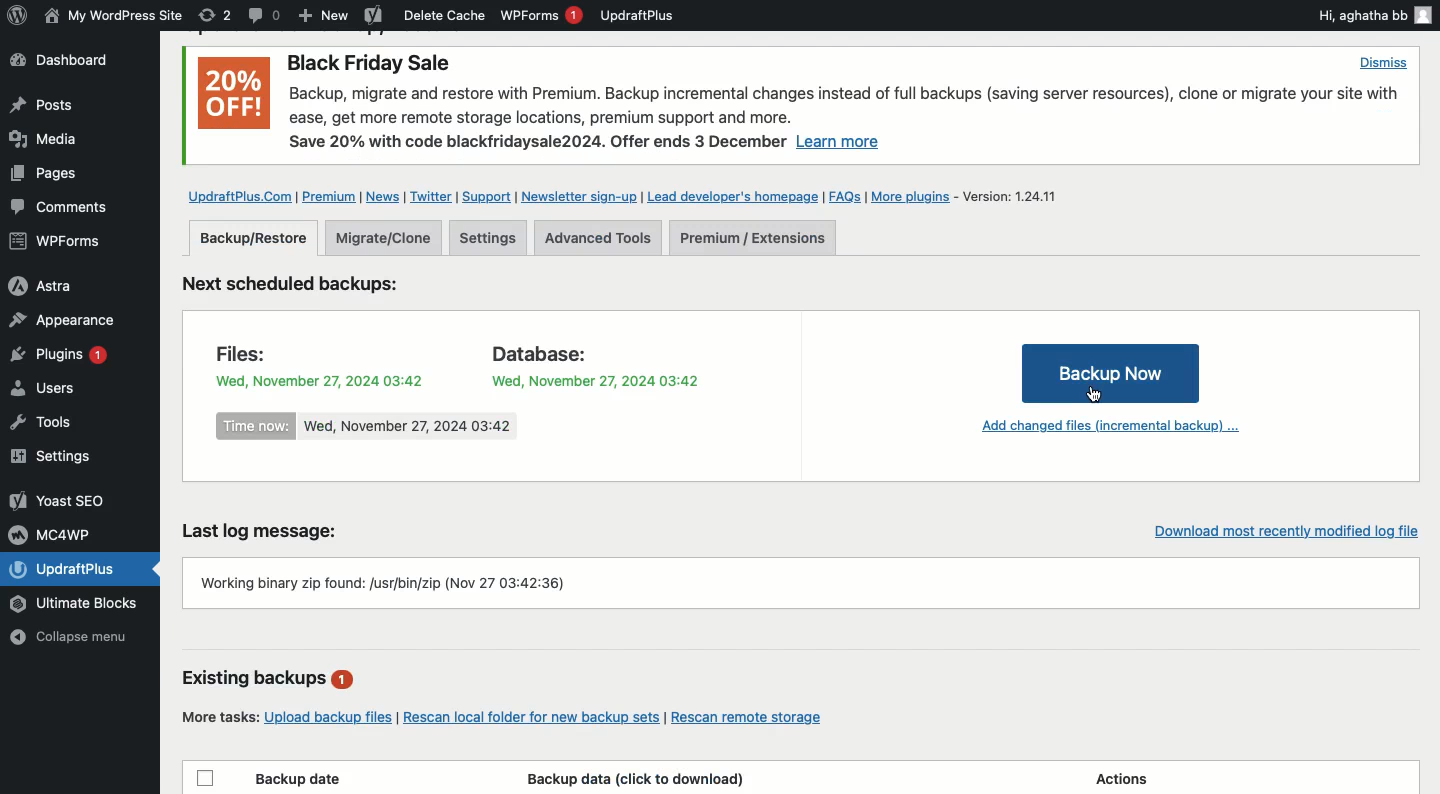 The height and width of the screenshot is (794, 1440). What do you see at coordinates (253, 351) in the screenshot?
I see `Files:` at bounding box center [253, 351].